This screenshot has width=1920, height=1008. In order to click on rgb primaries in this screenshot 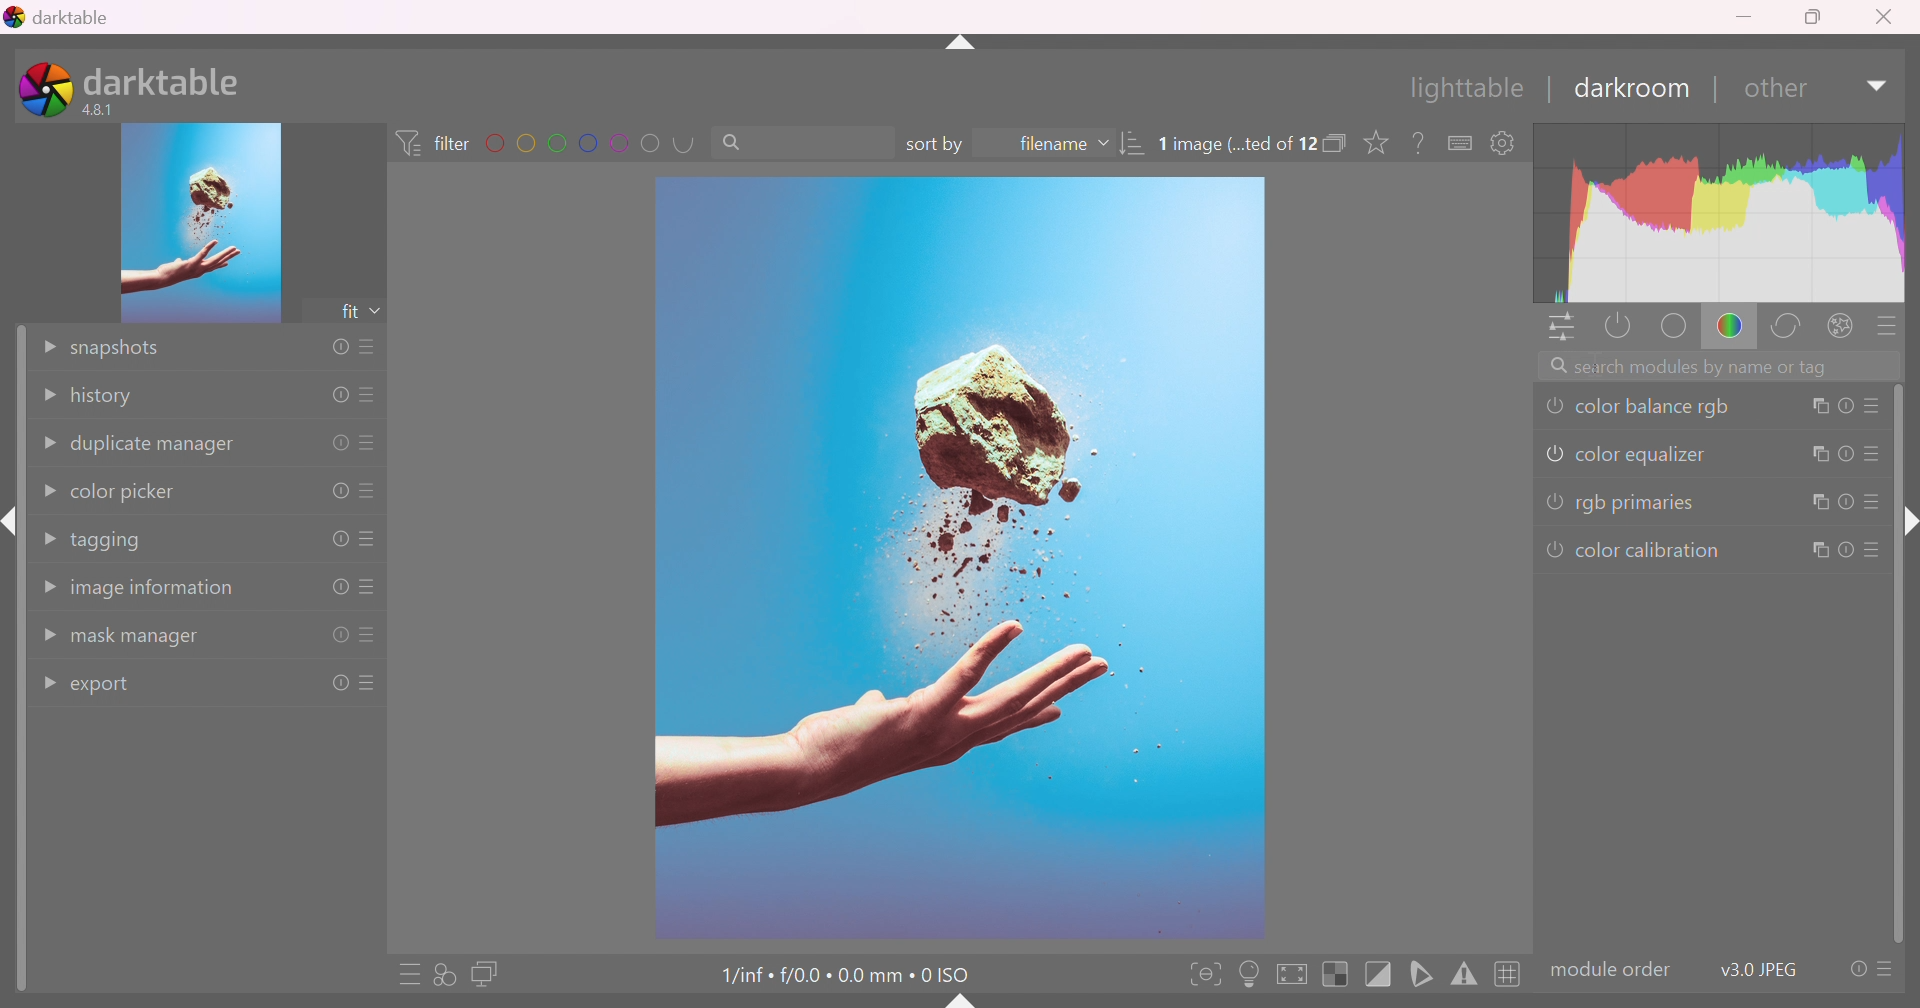, I will do `click(1640, 503)`.